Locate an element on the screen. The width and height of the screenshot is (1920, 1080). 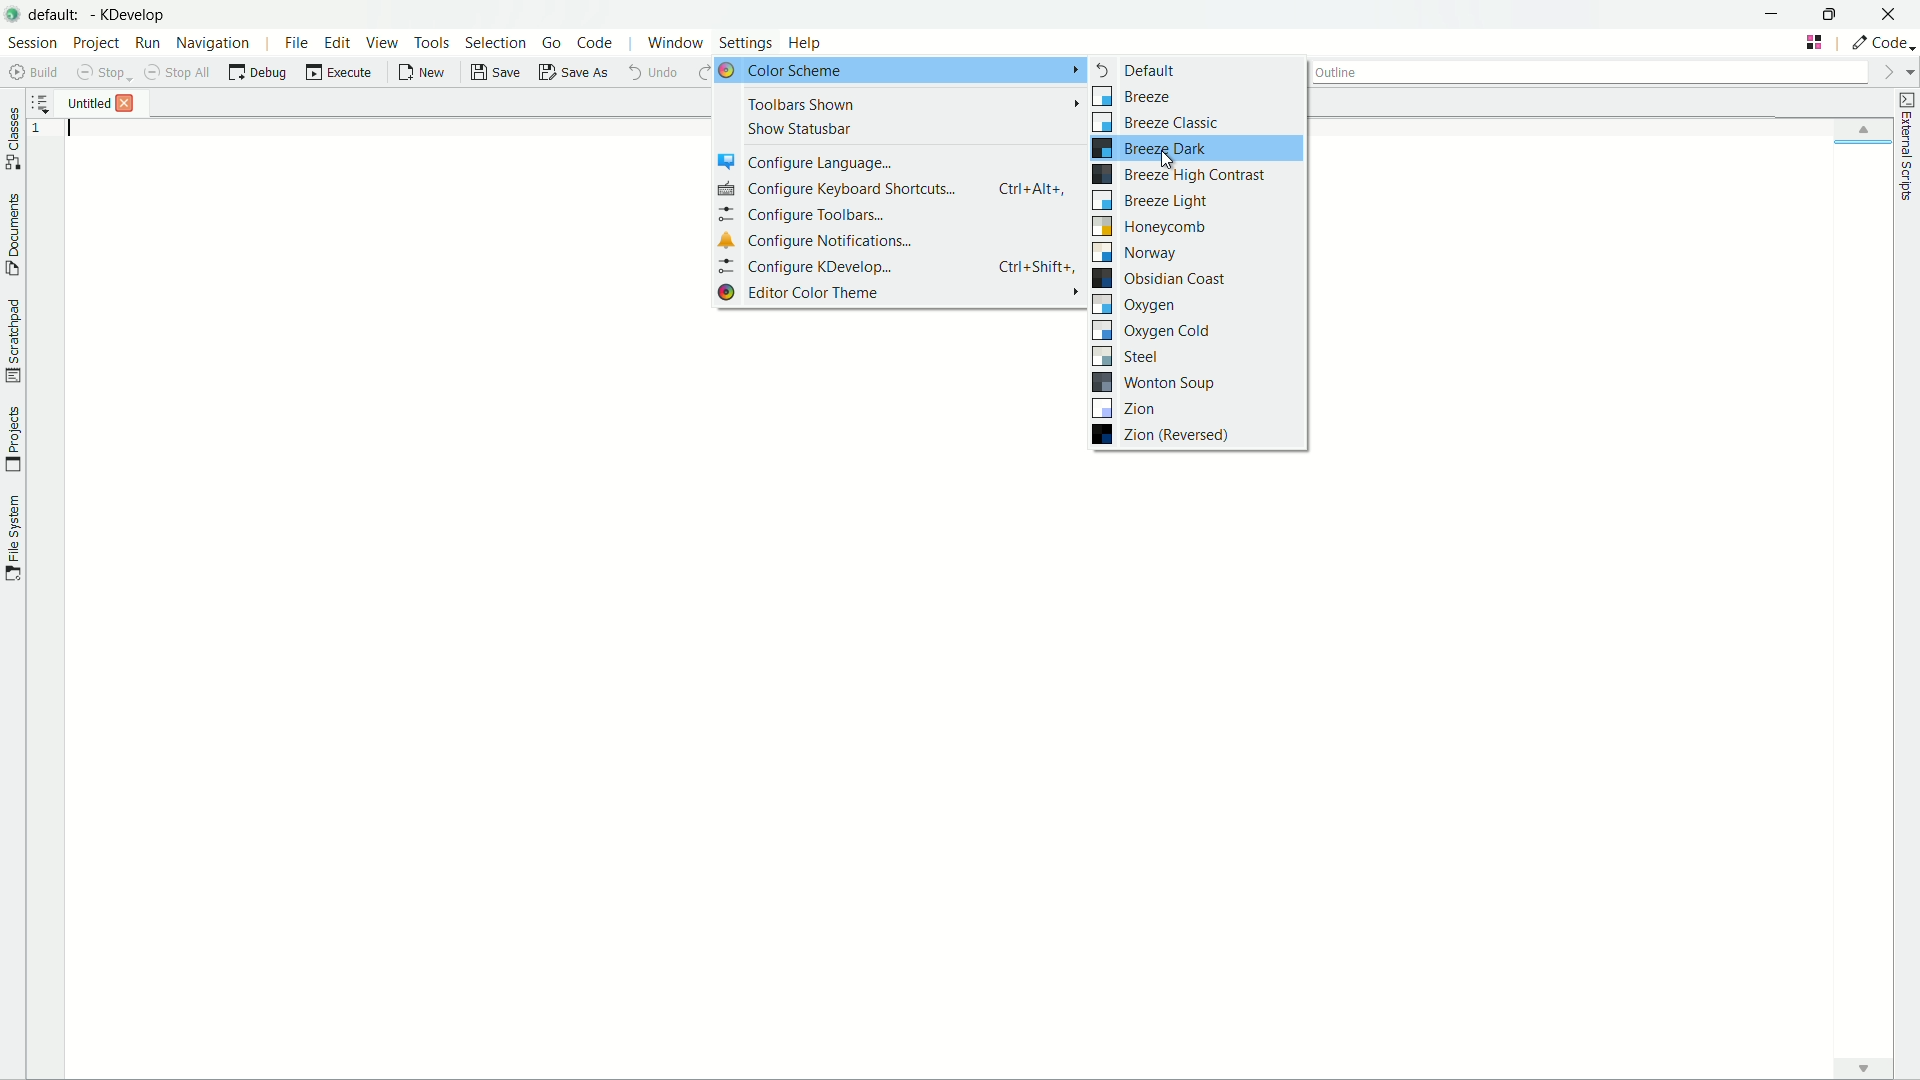
stop is located at coordinates (101, 73).